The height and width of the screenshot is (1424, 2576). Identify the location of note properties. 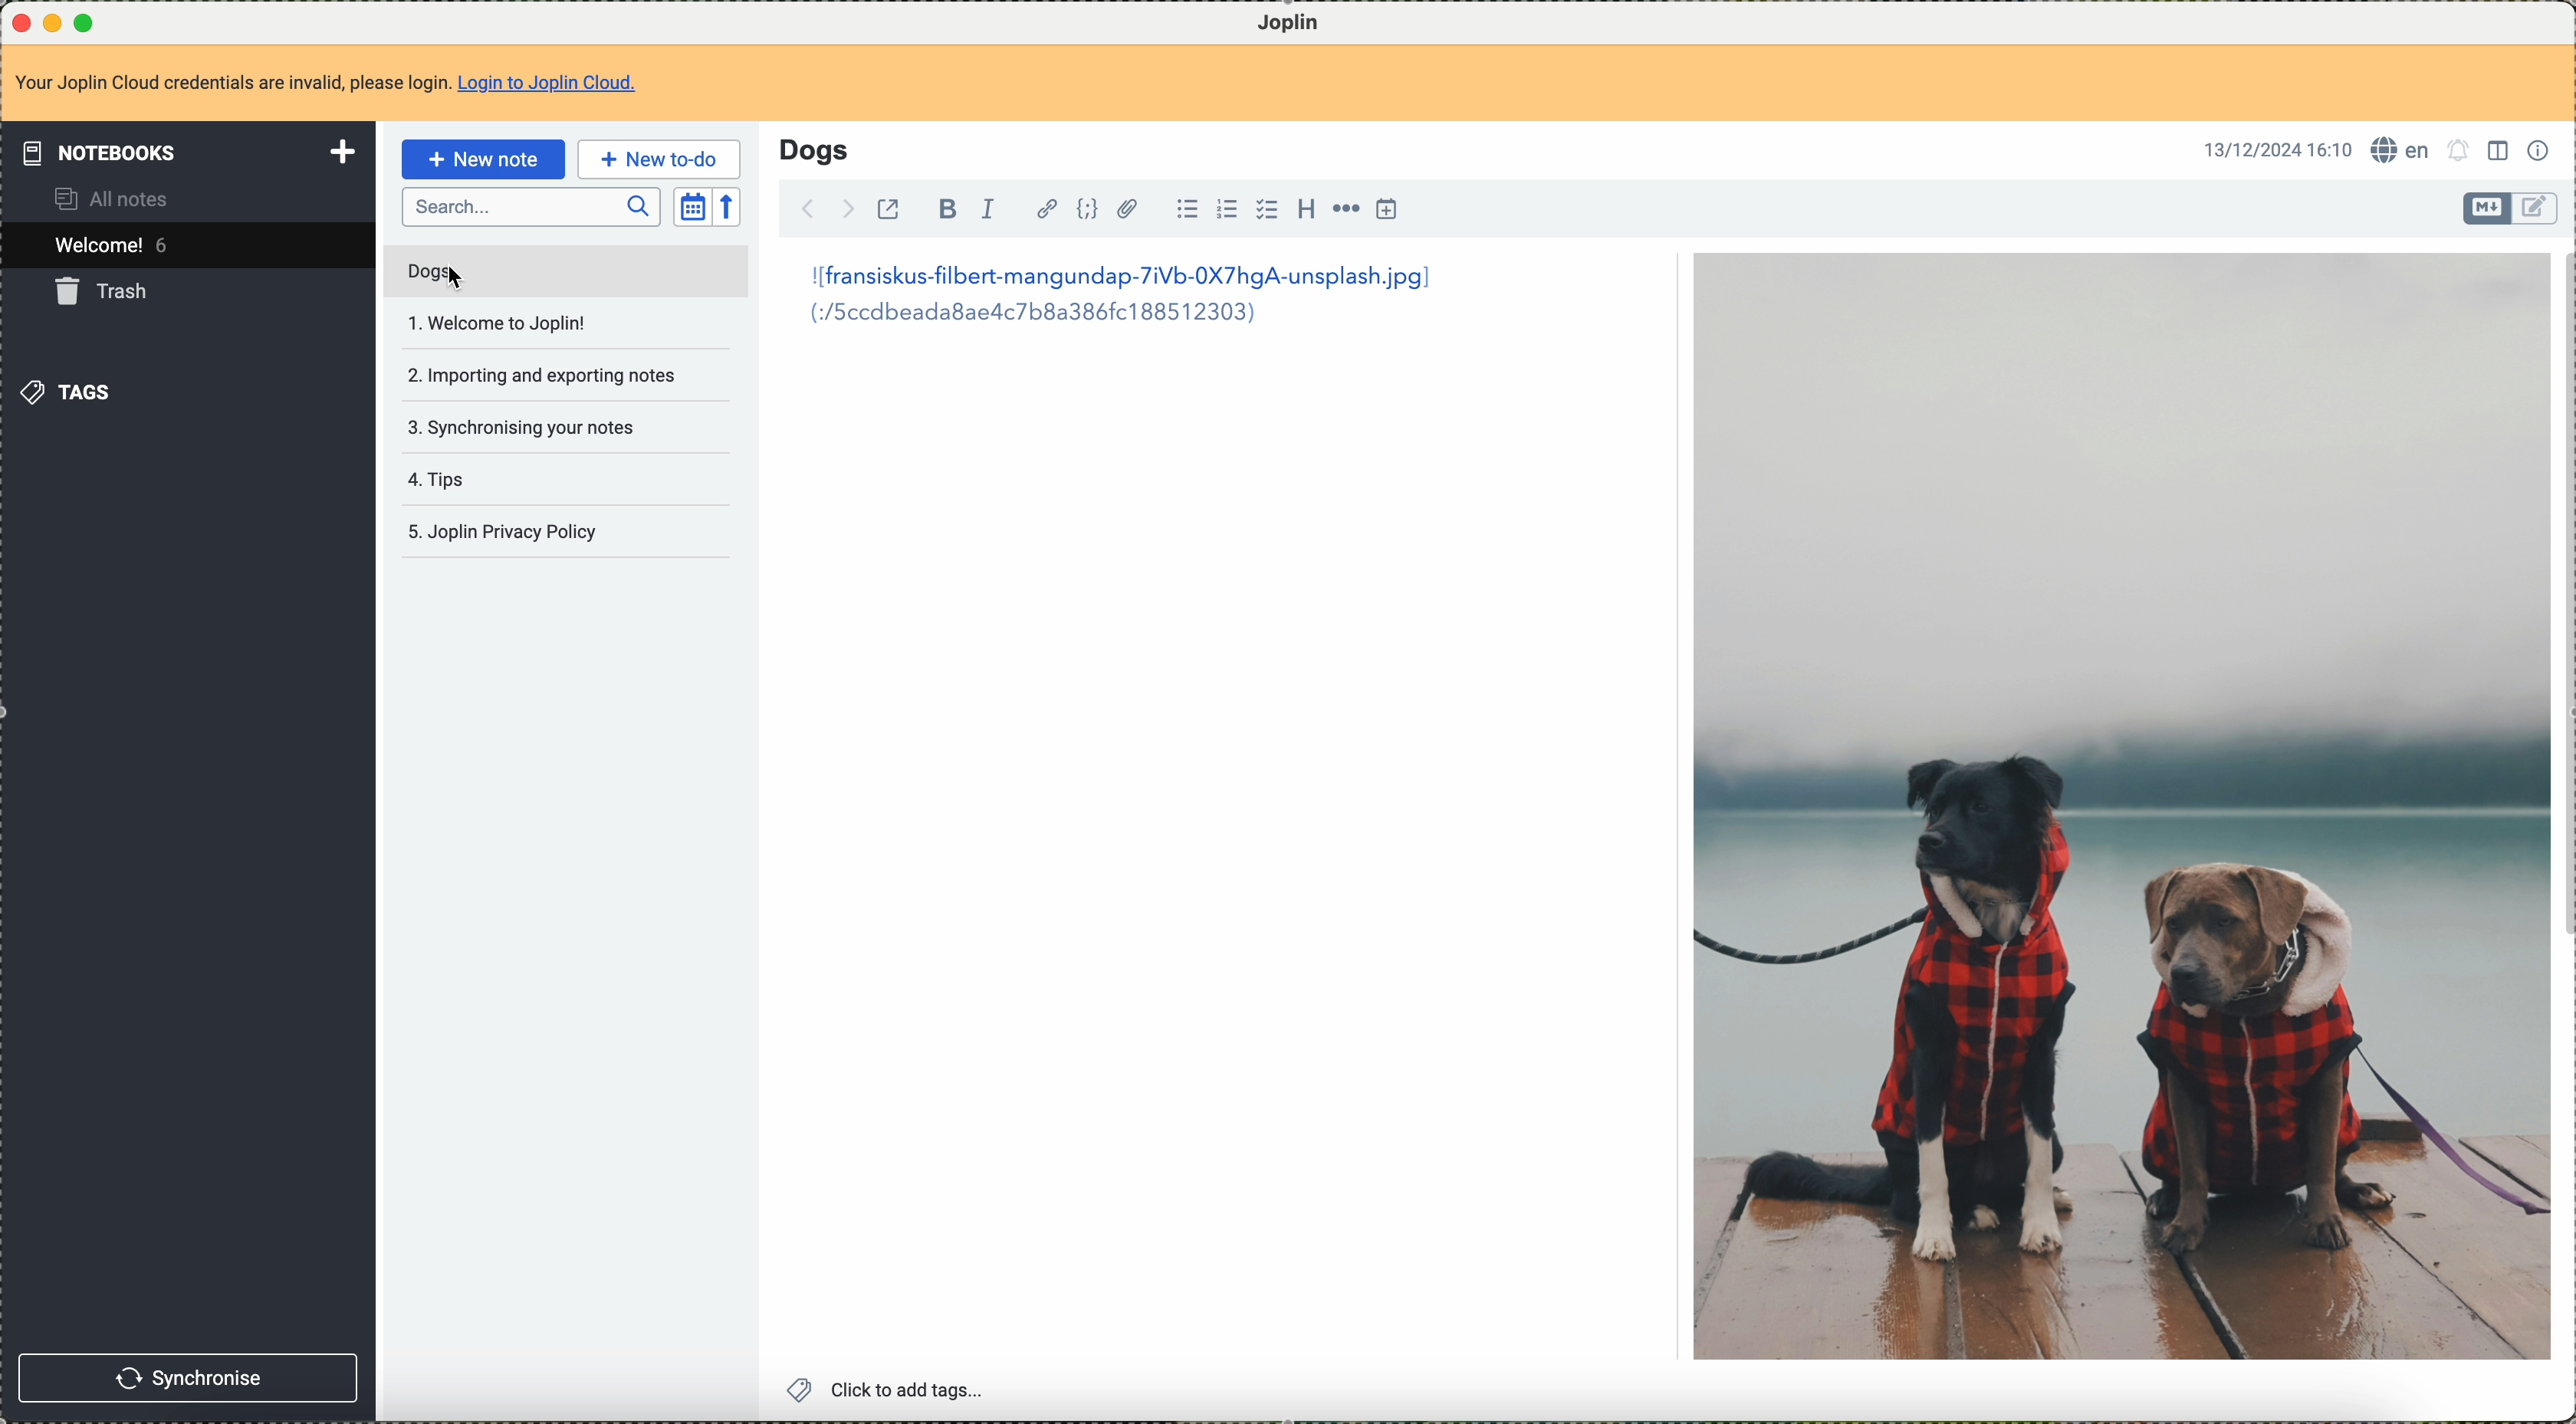
(2542, 152).